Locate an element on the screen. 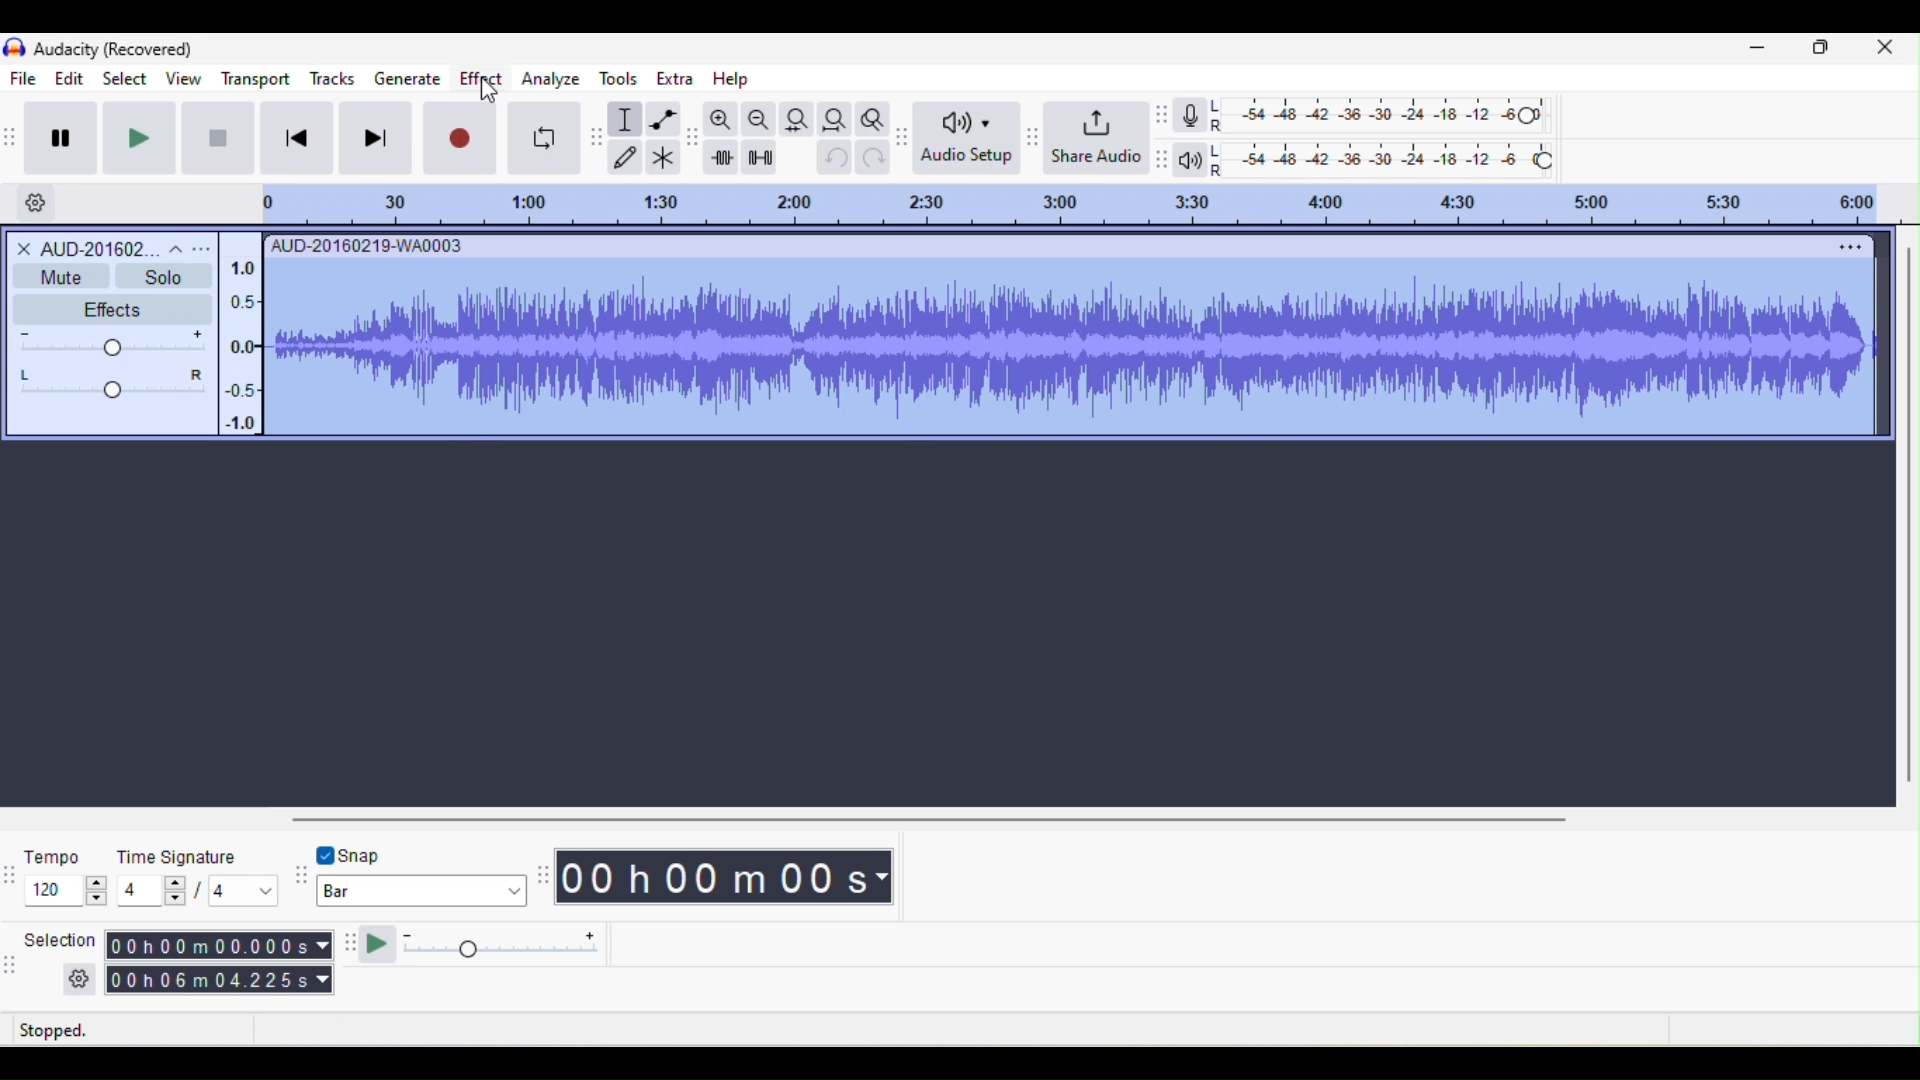  collapse is located at coordinates (171, 247).